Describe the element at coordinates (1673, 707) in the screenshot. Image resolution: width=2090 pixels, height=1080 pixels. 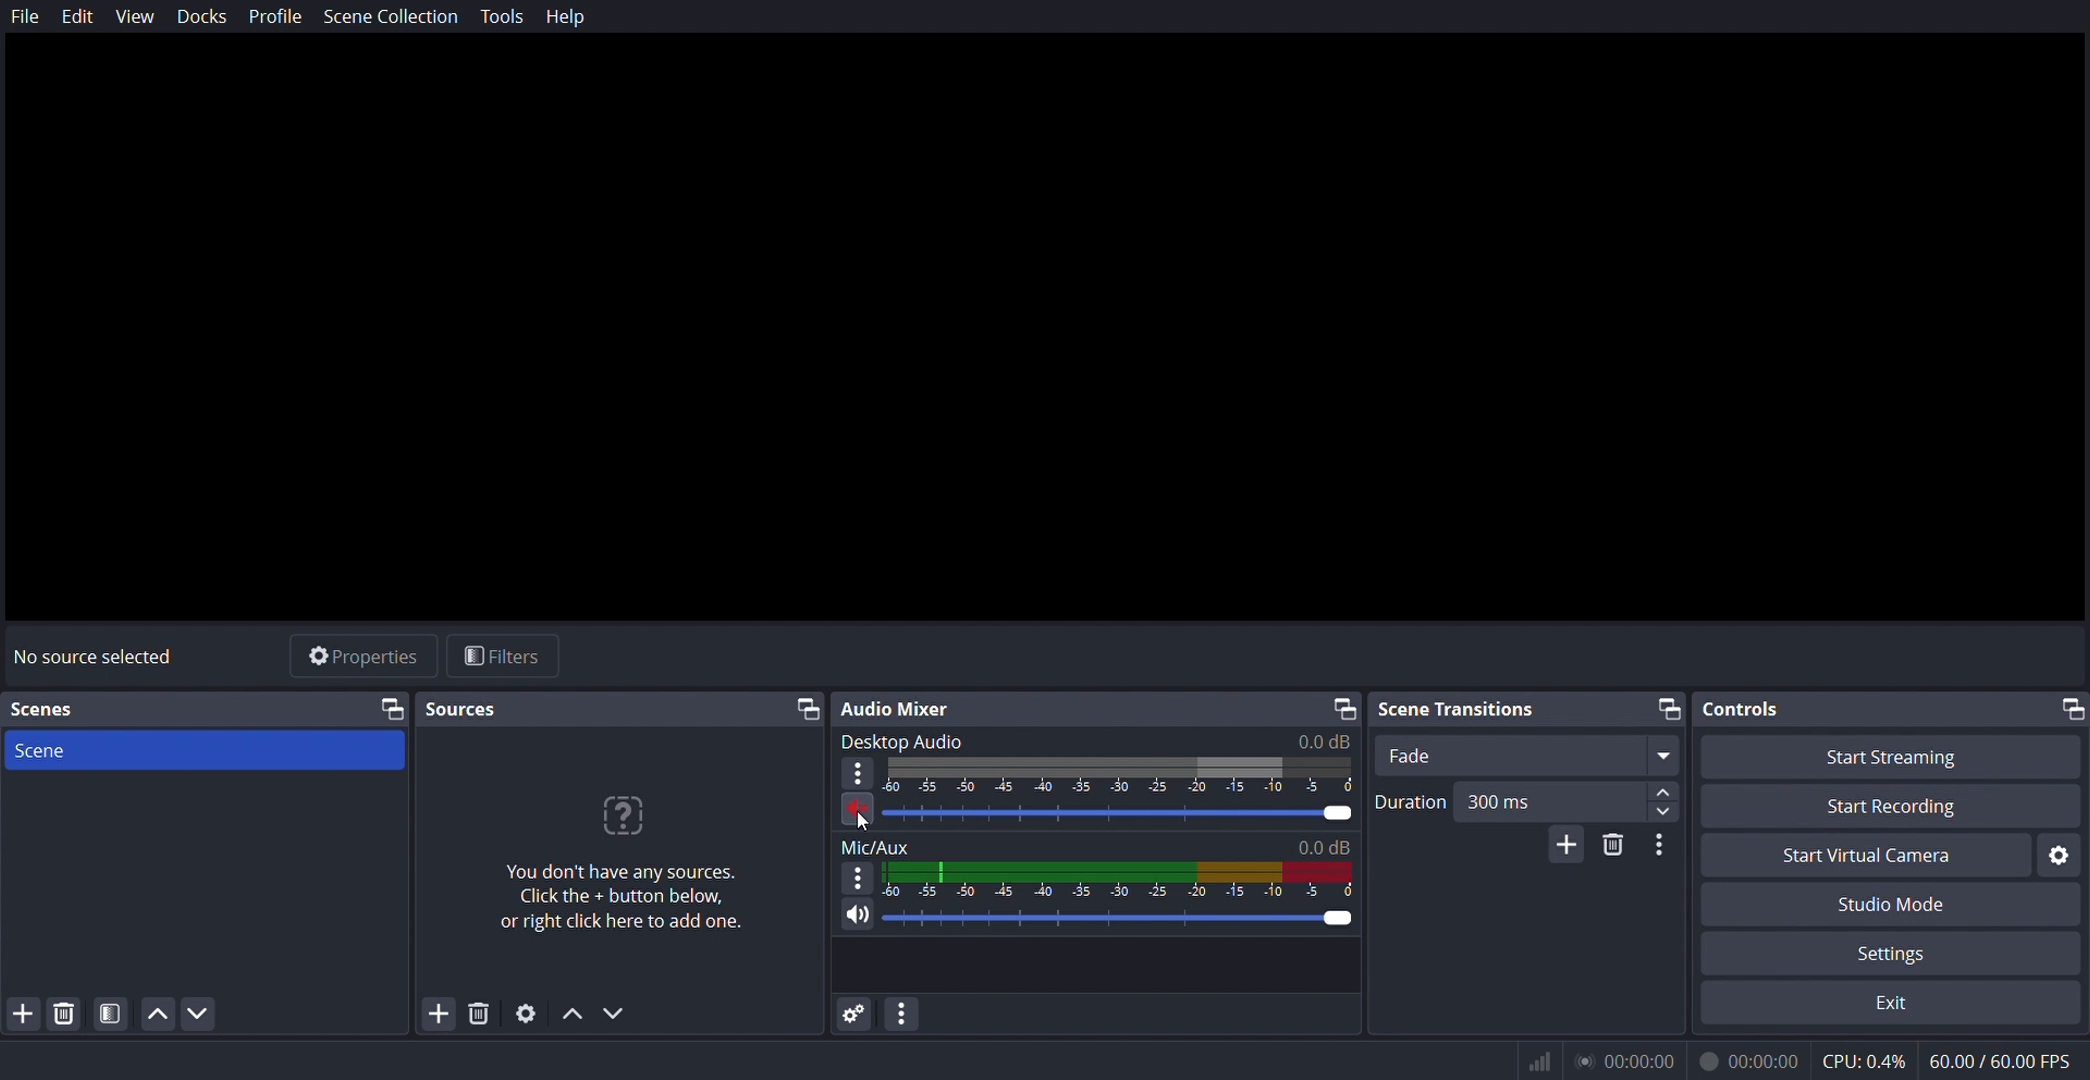
I see `restore` at that location.